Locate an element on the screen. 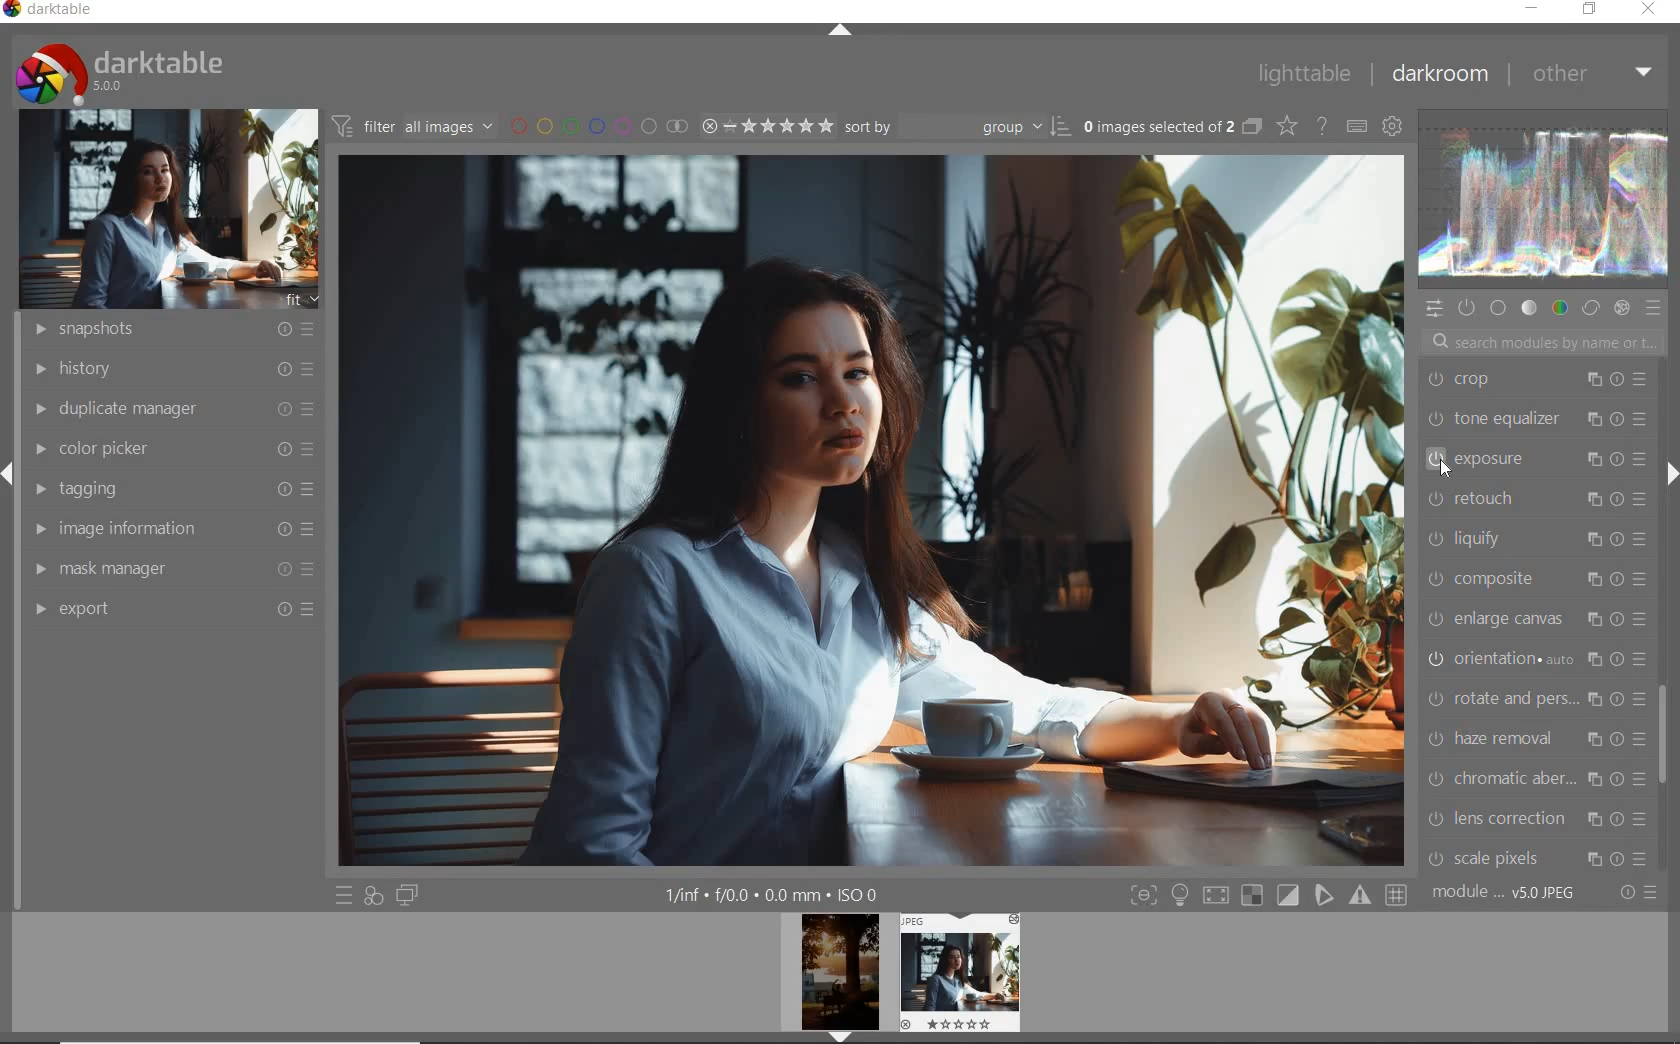  HAZE REMOVAL is located at coordinates (1537, 738).